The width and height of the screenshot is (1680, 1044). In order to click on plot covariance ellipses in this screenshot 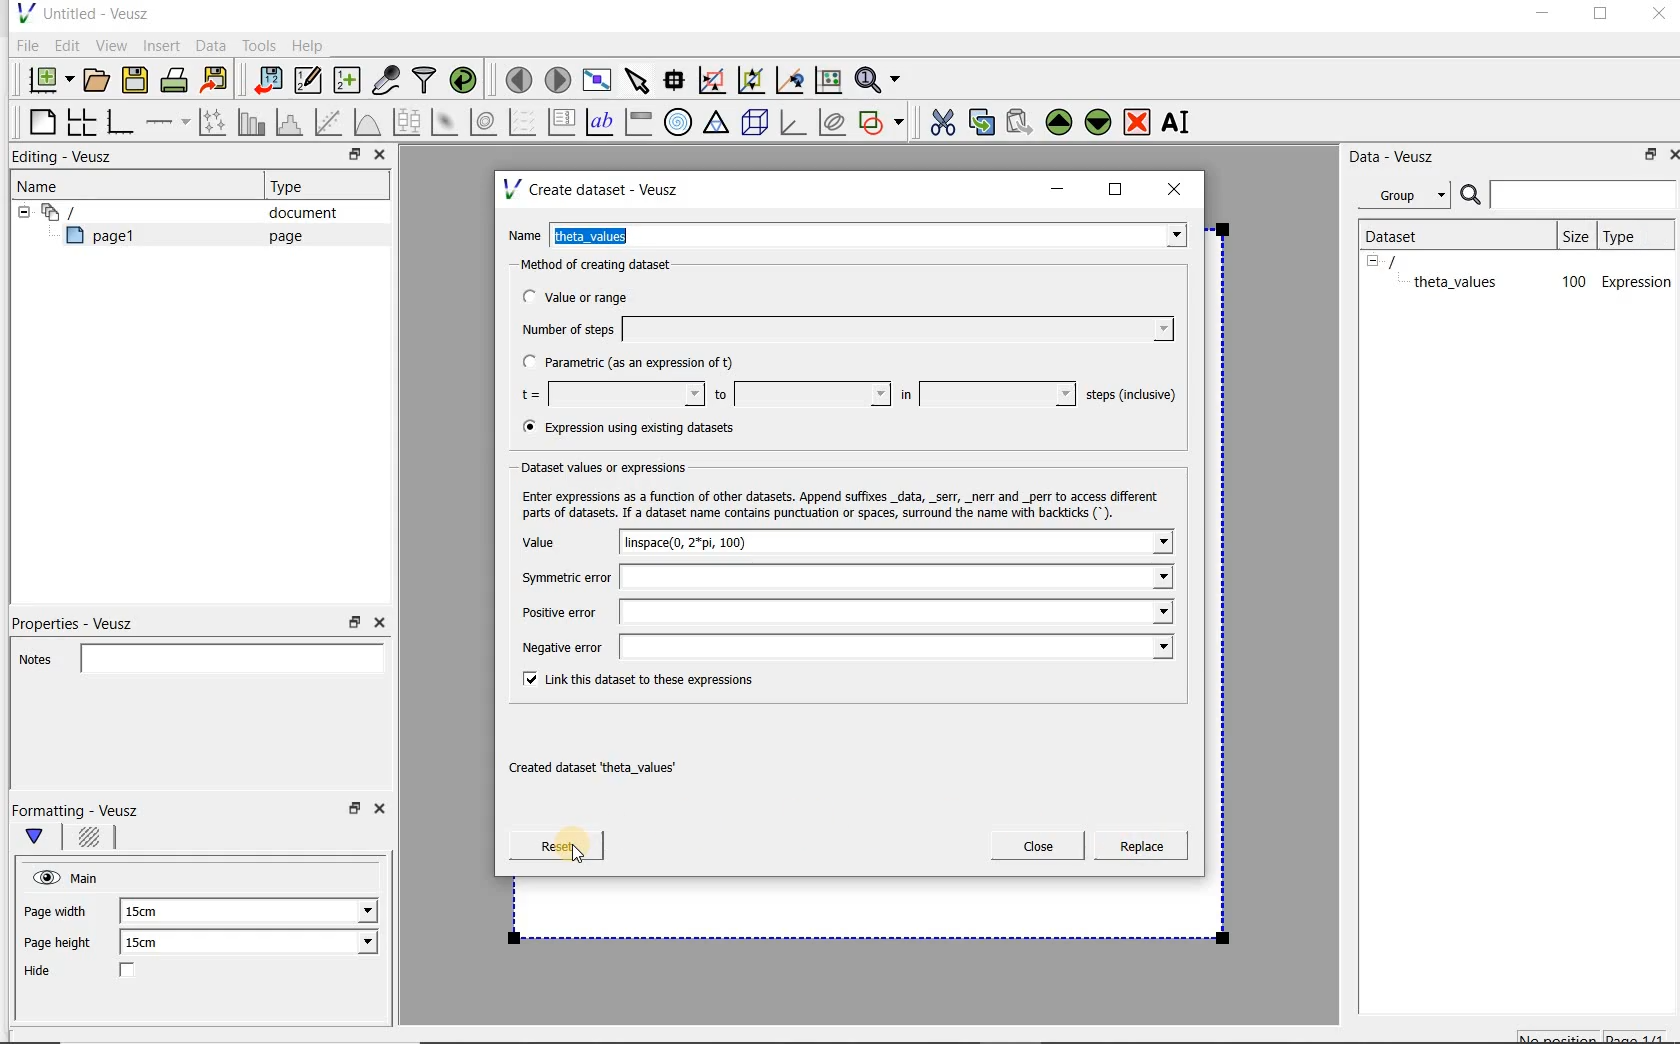, I will do `click(833, 122)`.